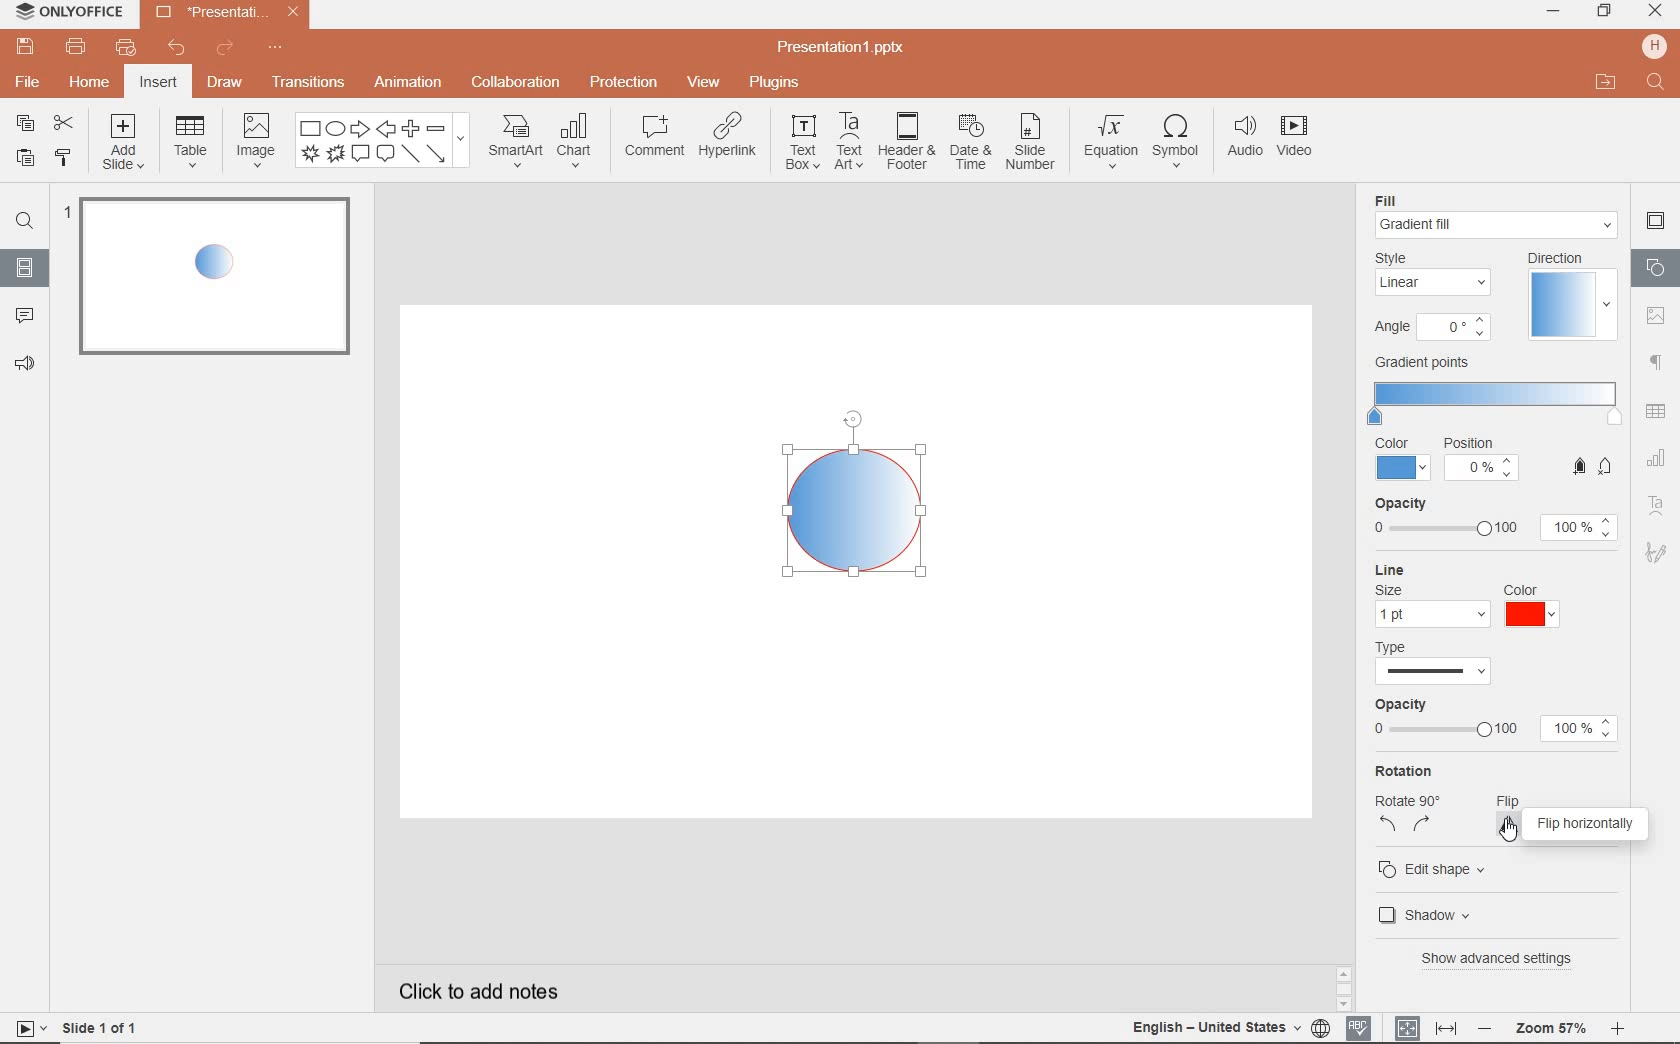 Image resolution: width=1680 pixels, height=1044 pixels. Describe the element at coordinates (26, 81) in the screenshot. I see `file` at that location.